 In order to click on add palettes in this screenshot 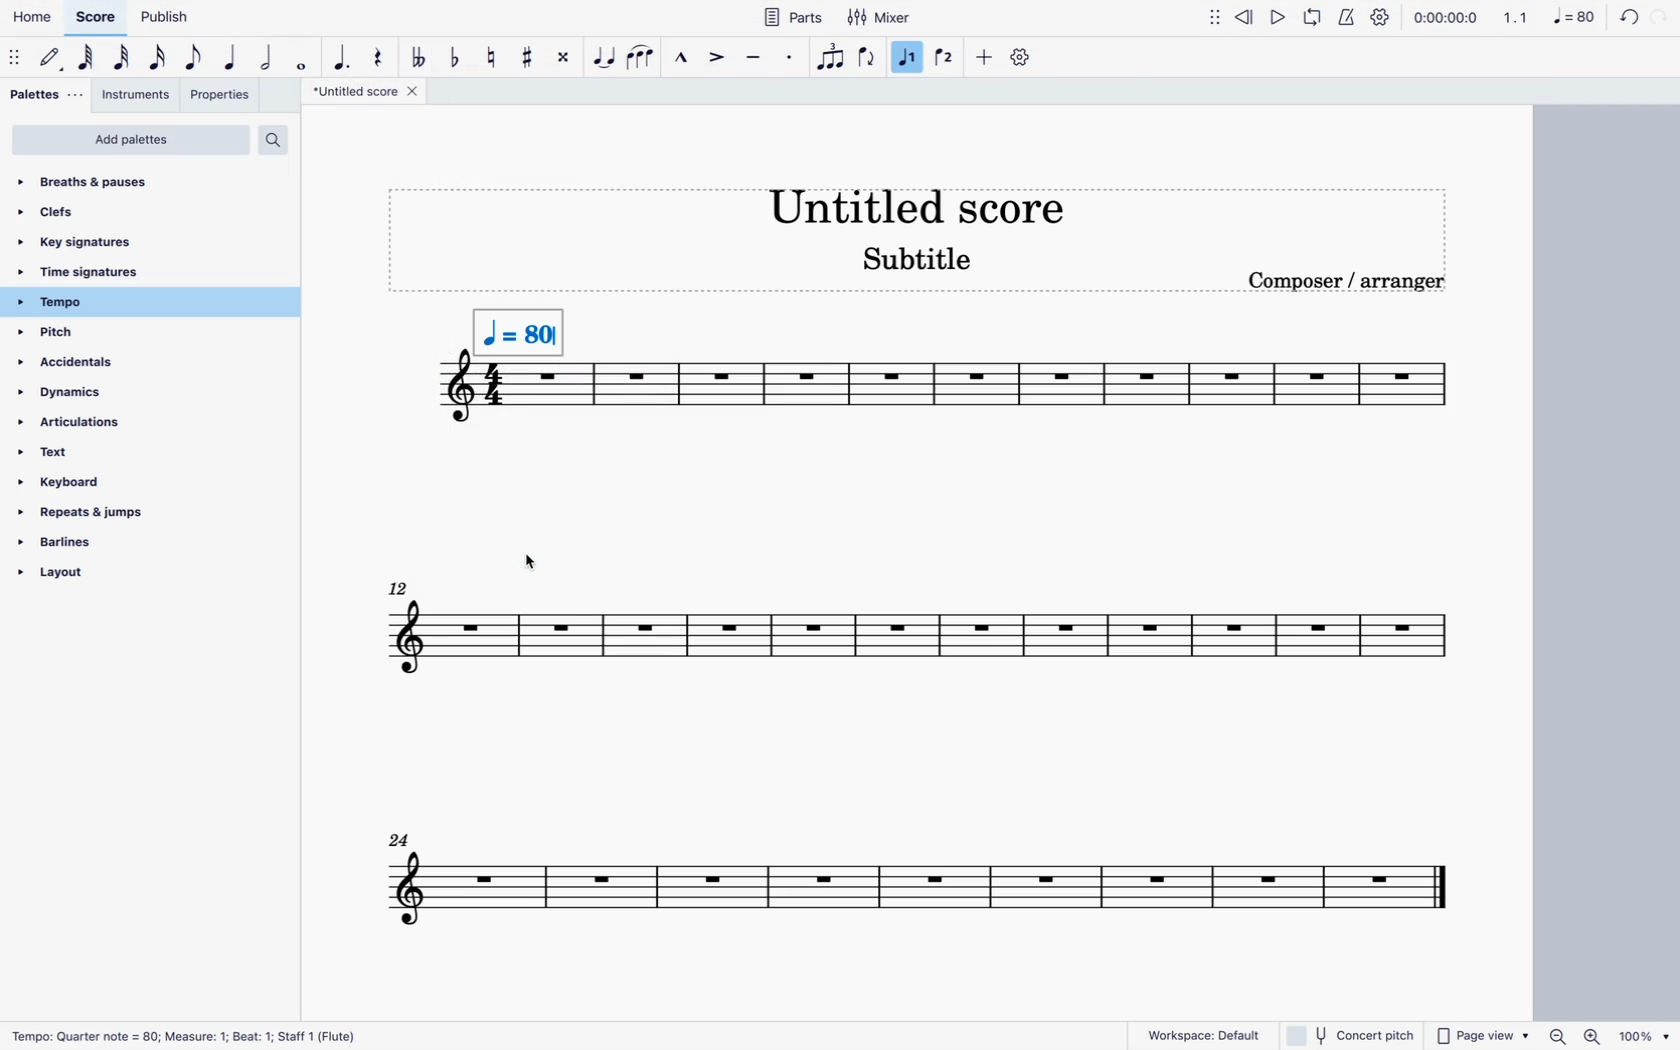, I will do `click(128, 141)`.